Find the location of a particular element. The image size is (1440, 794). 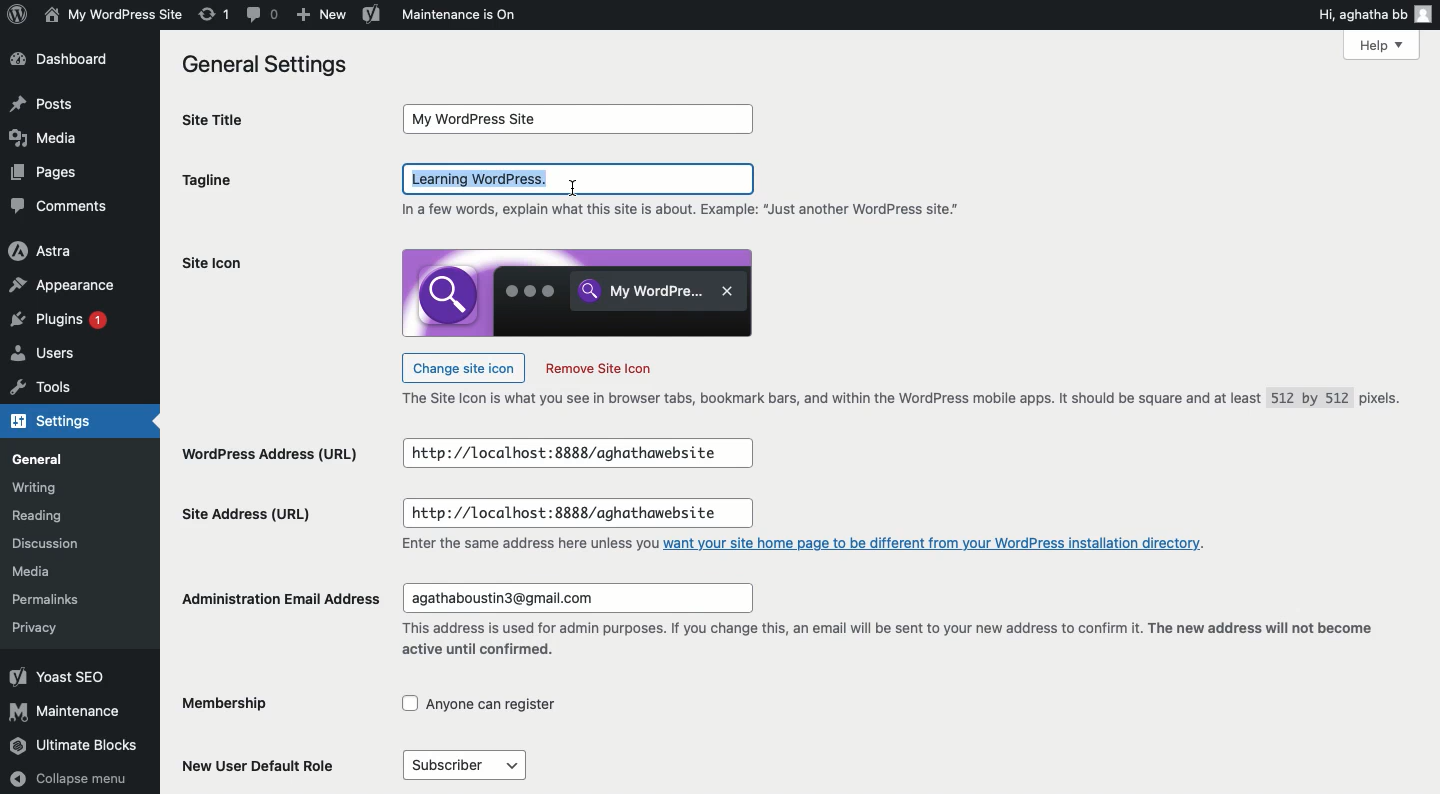

Dashboard is located at coordinates (67, 61).